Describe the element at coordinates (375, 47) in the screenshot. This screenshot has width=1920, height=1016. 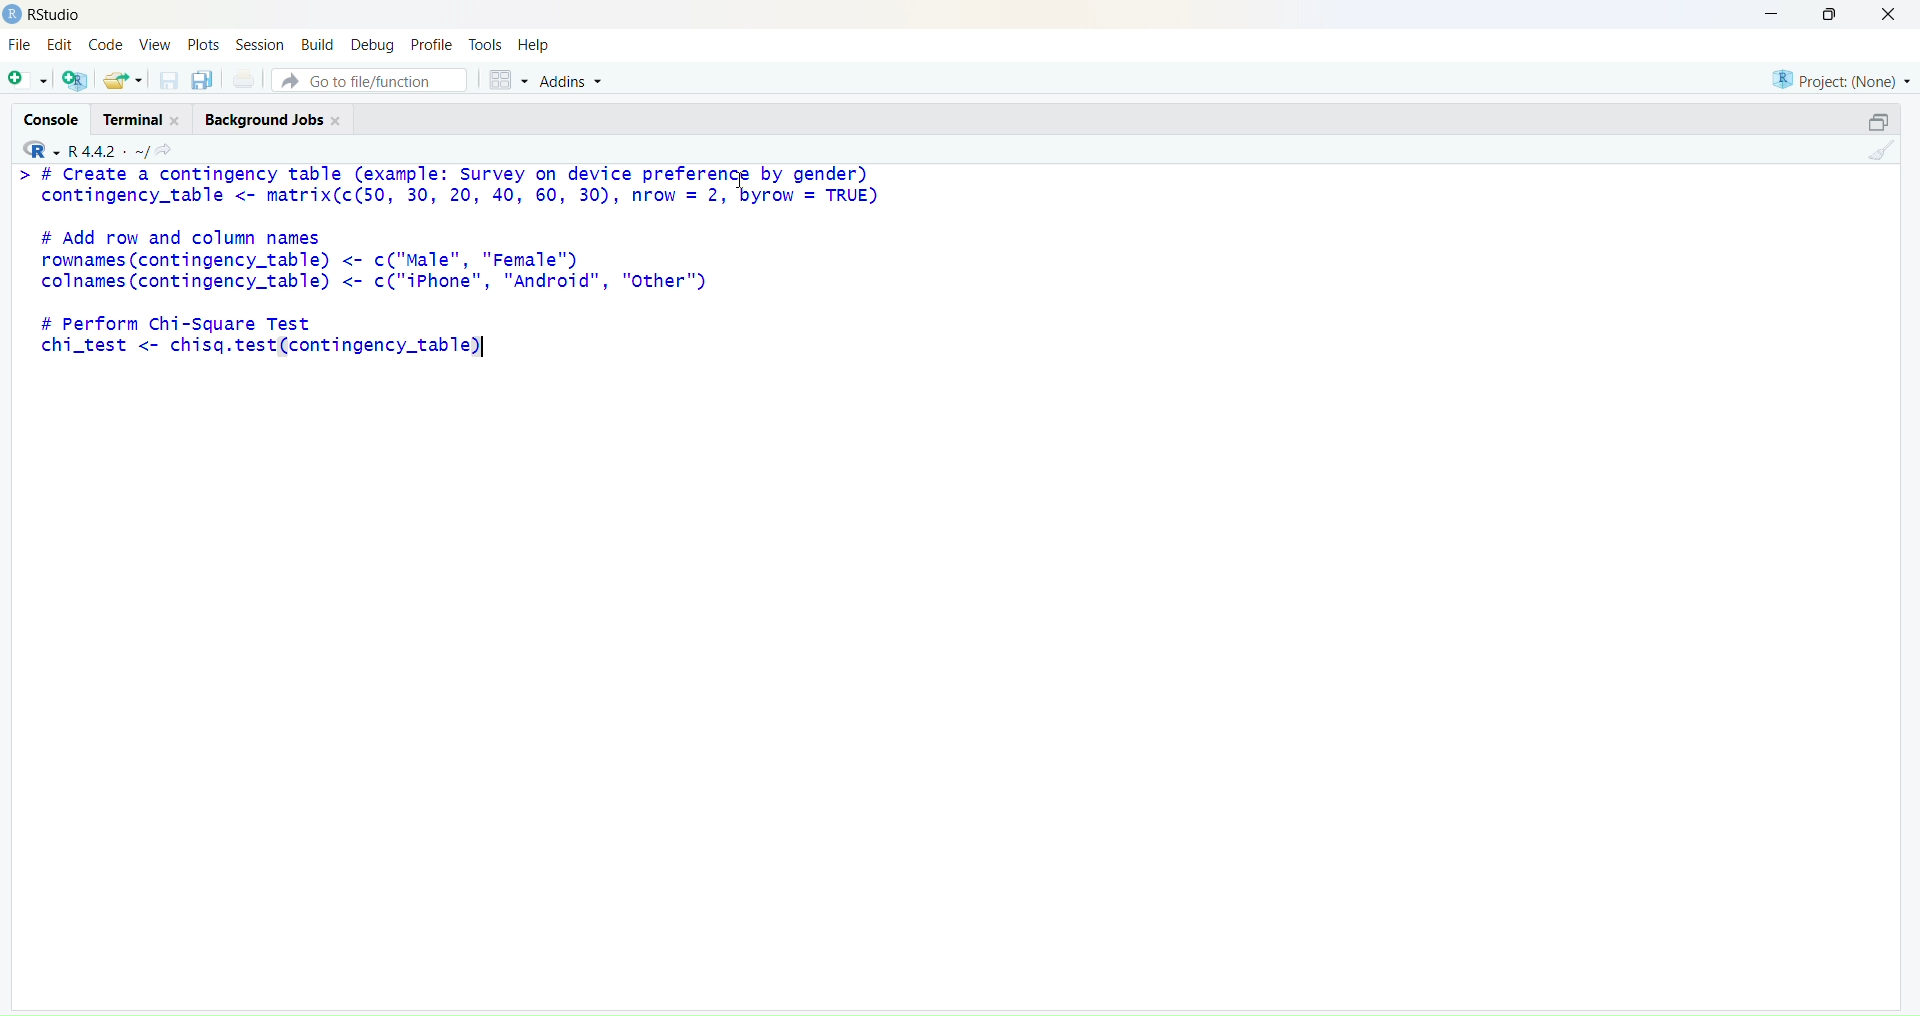
I see `Debug` at that location.